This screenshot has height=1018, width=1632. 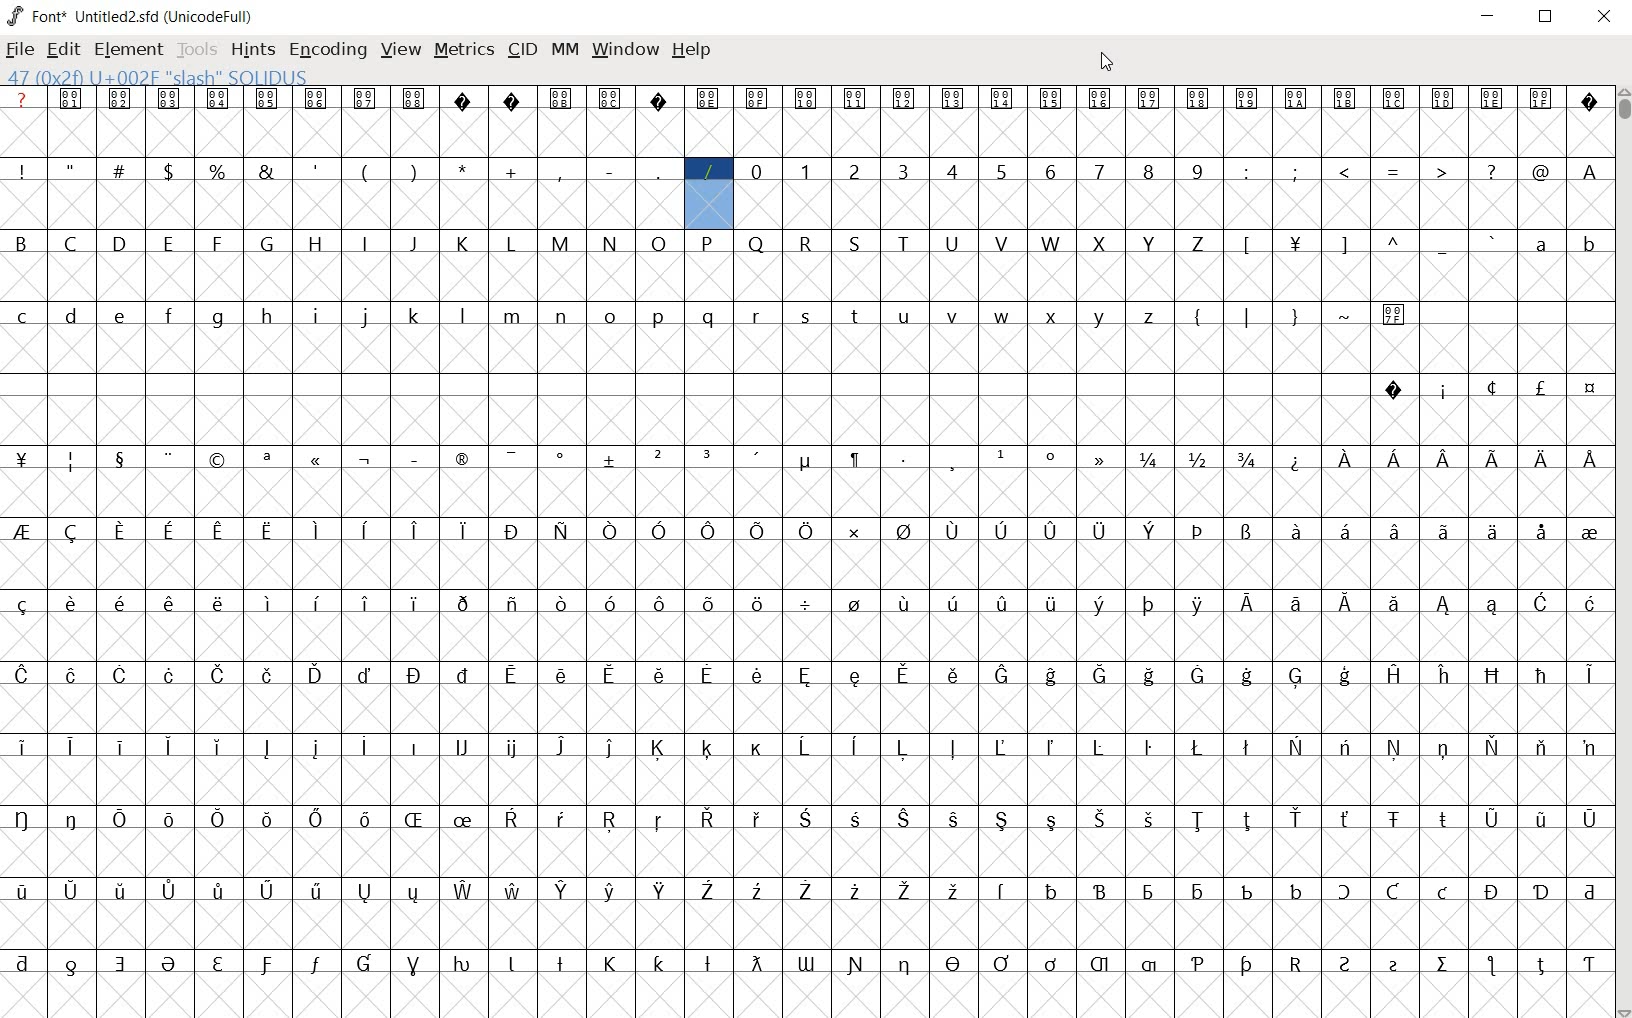 What do you see at coordinates (365, 819) in the screenshot?
I see `glyph` at bounding box center [365, 819].